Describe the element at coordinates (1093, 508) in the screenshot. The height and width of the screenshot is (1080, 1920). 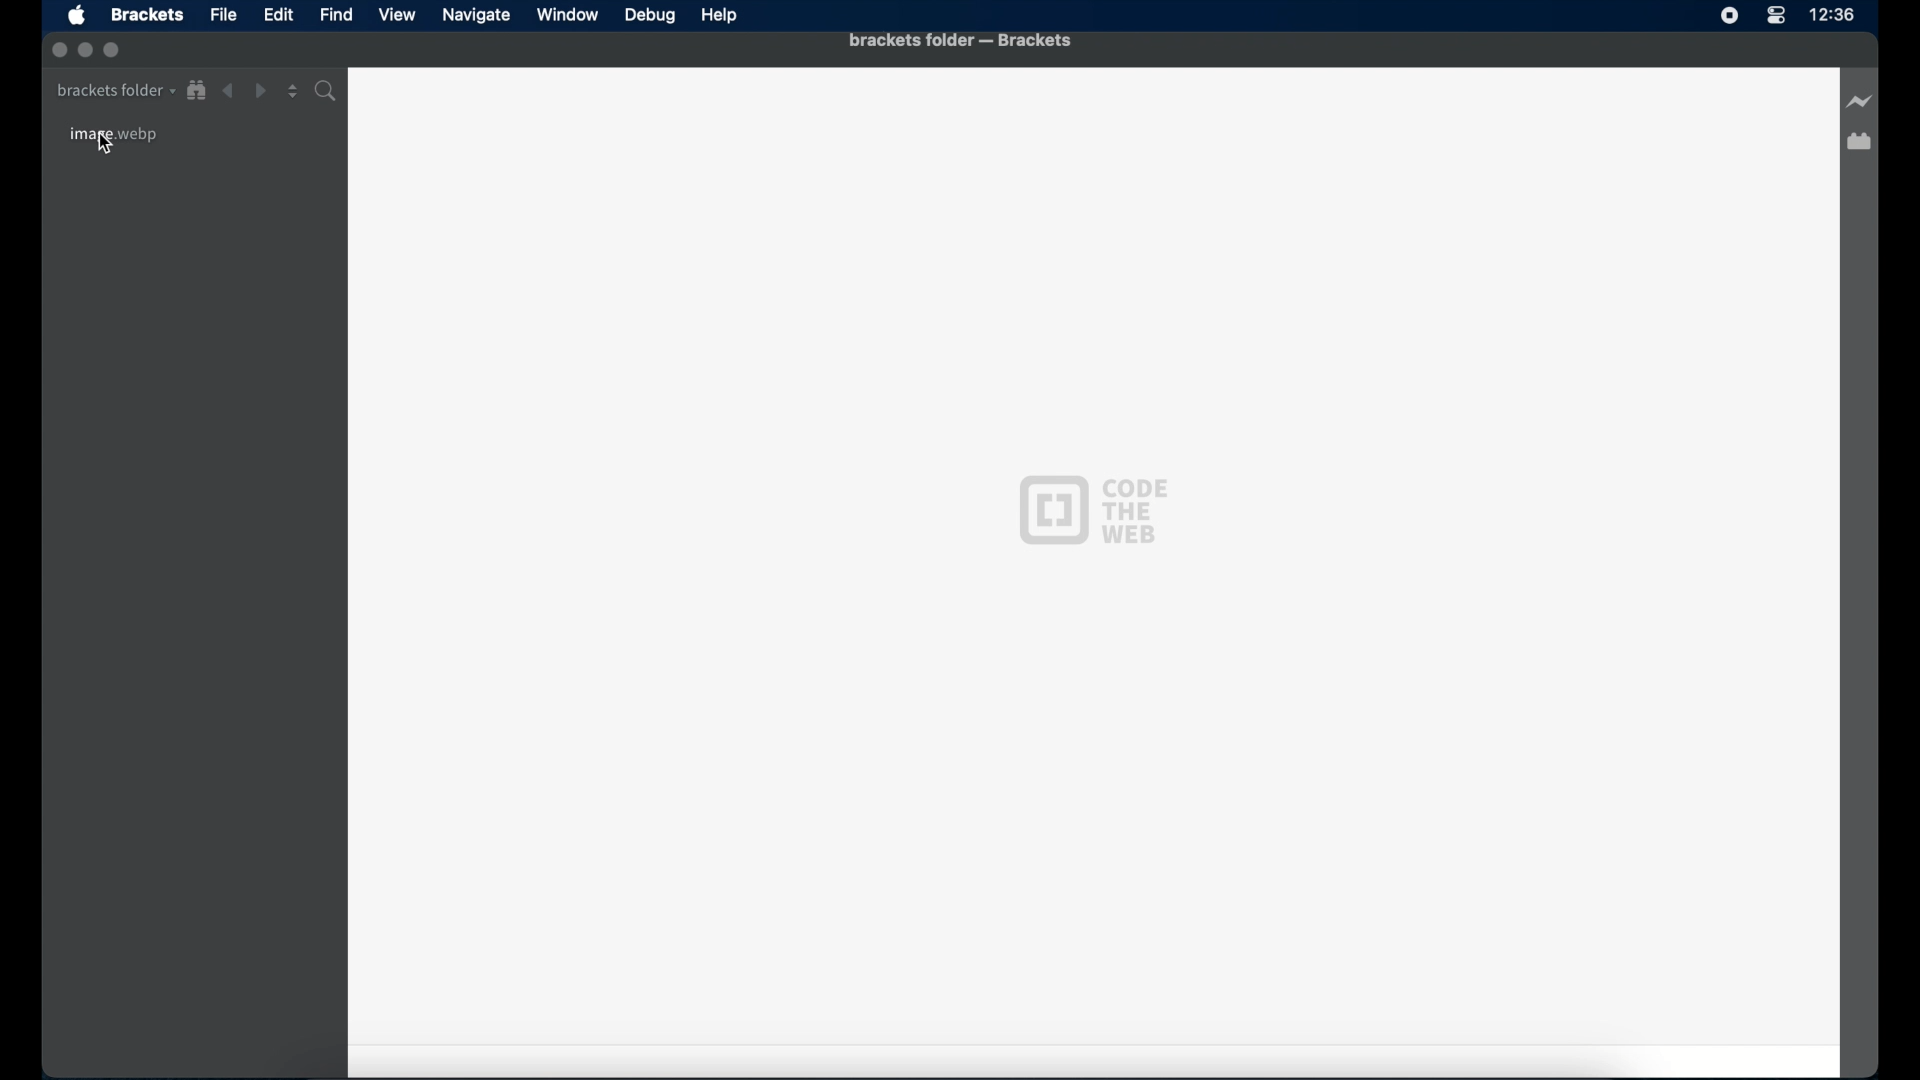
I see `code the web` at that location.